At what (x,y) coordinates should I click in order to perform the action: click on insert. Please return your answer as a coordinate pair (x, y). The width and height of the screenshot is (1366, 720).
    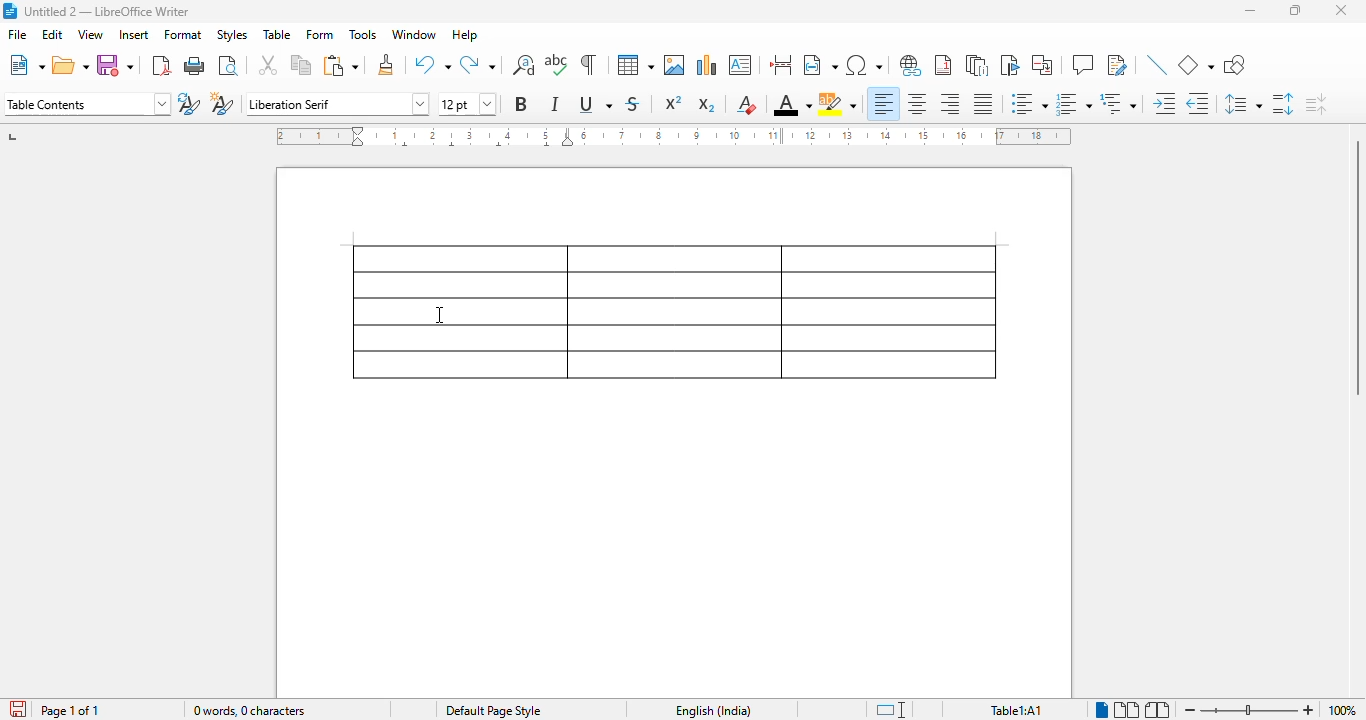
    Looking at the image, I should click on (135, 35).